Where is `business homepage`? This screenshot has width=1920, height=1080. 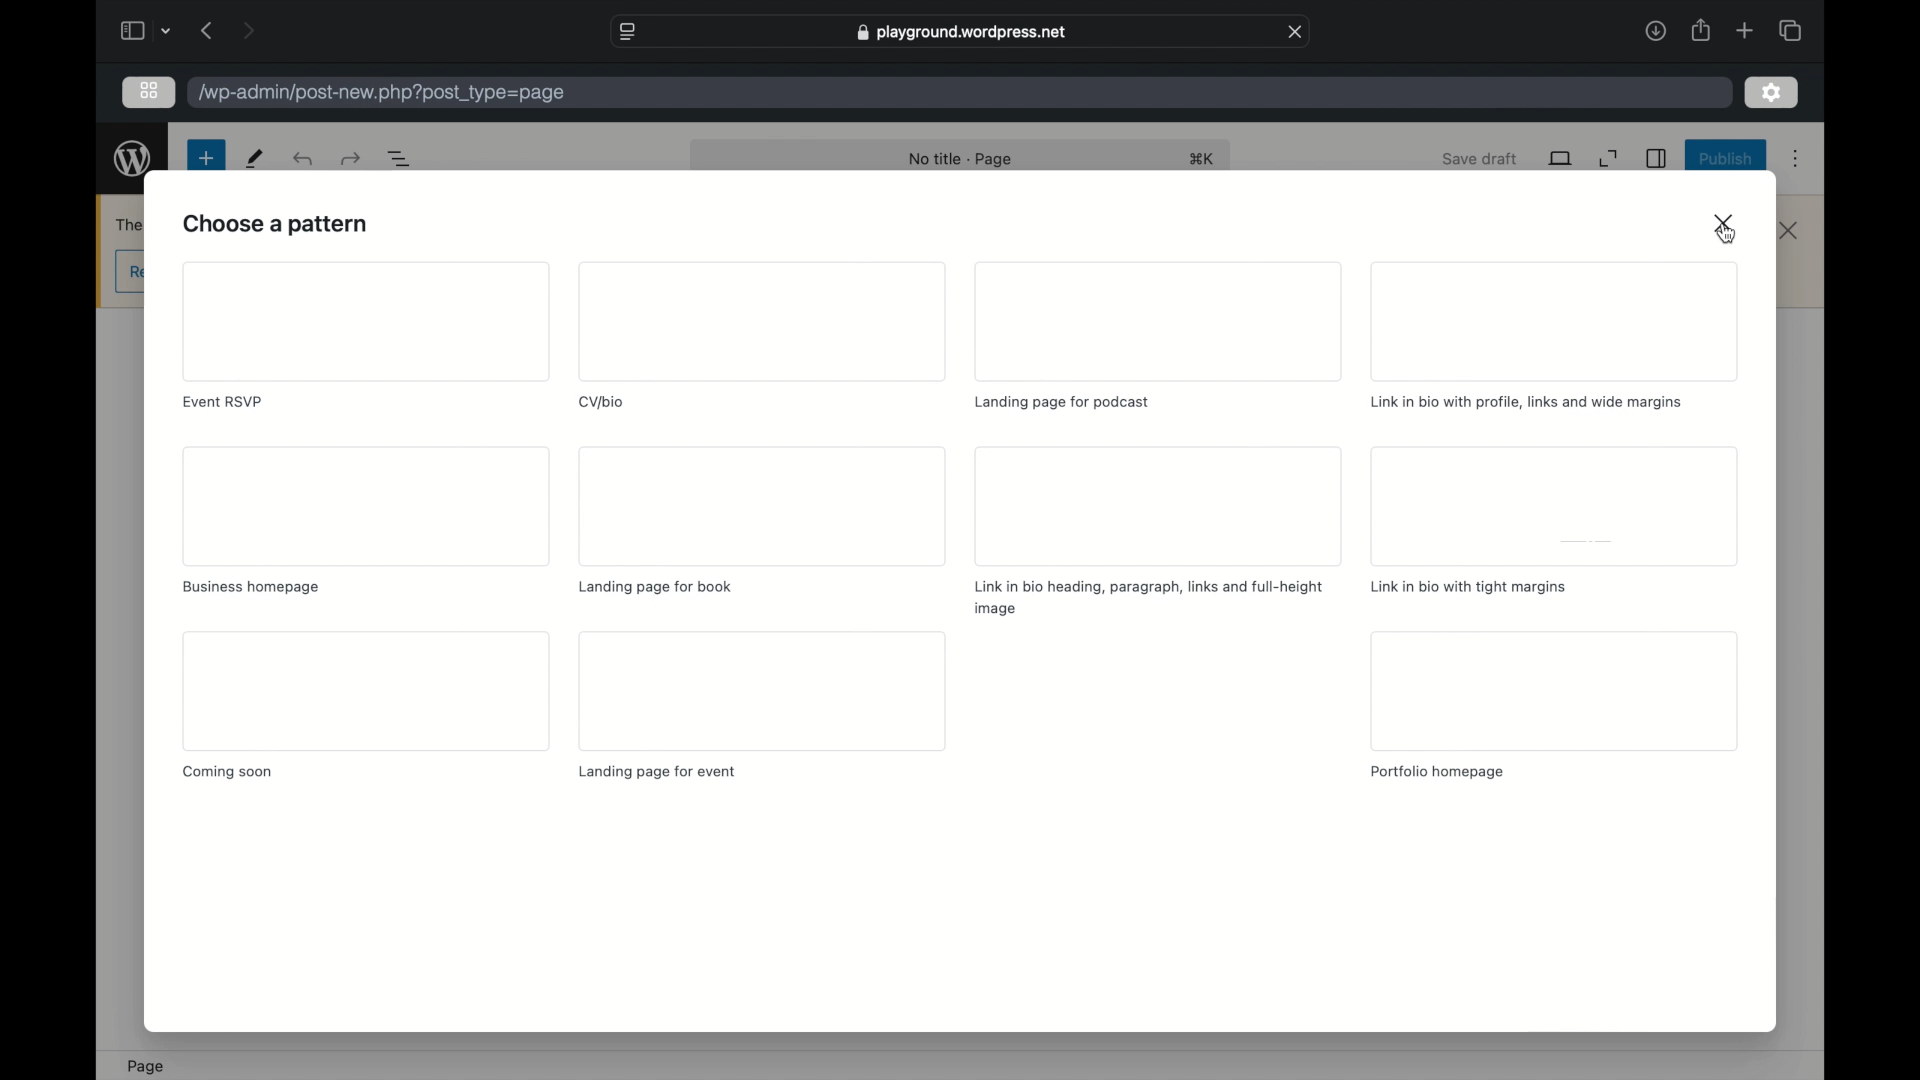
business homepage is located at coordinates (250, 588).